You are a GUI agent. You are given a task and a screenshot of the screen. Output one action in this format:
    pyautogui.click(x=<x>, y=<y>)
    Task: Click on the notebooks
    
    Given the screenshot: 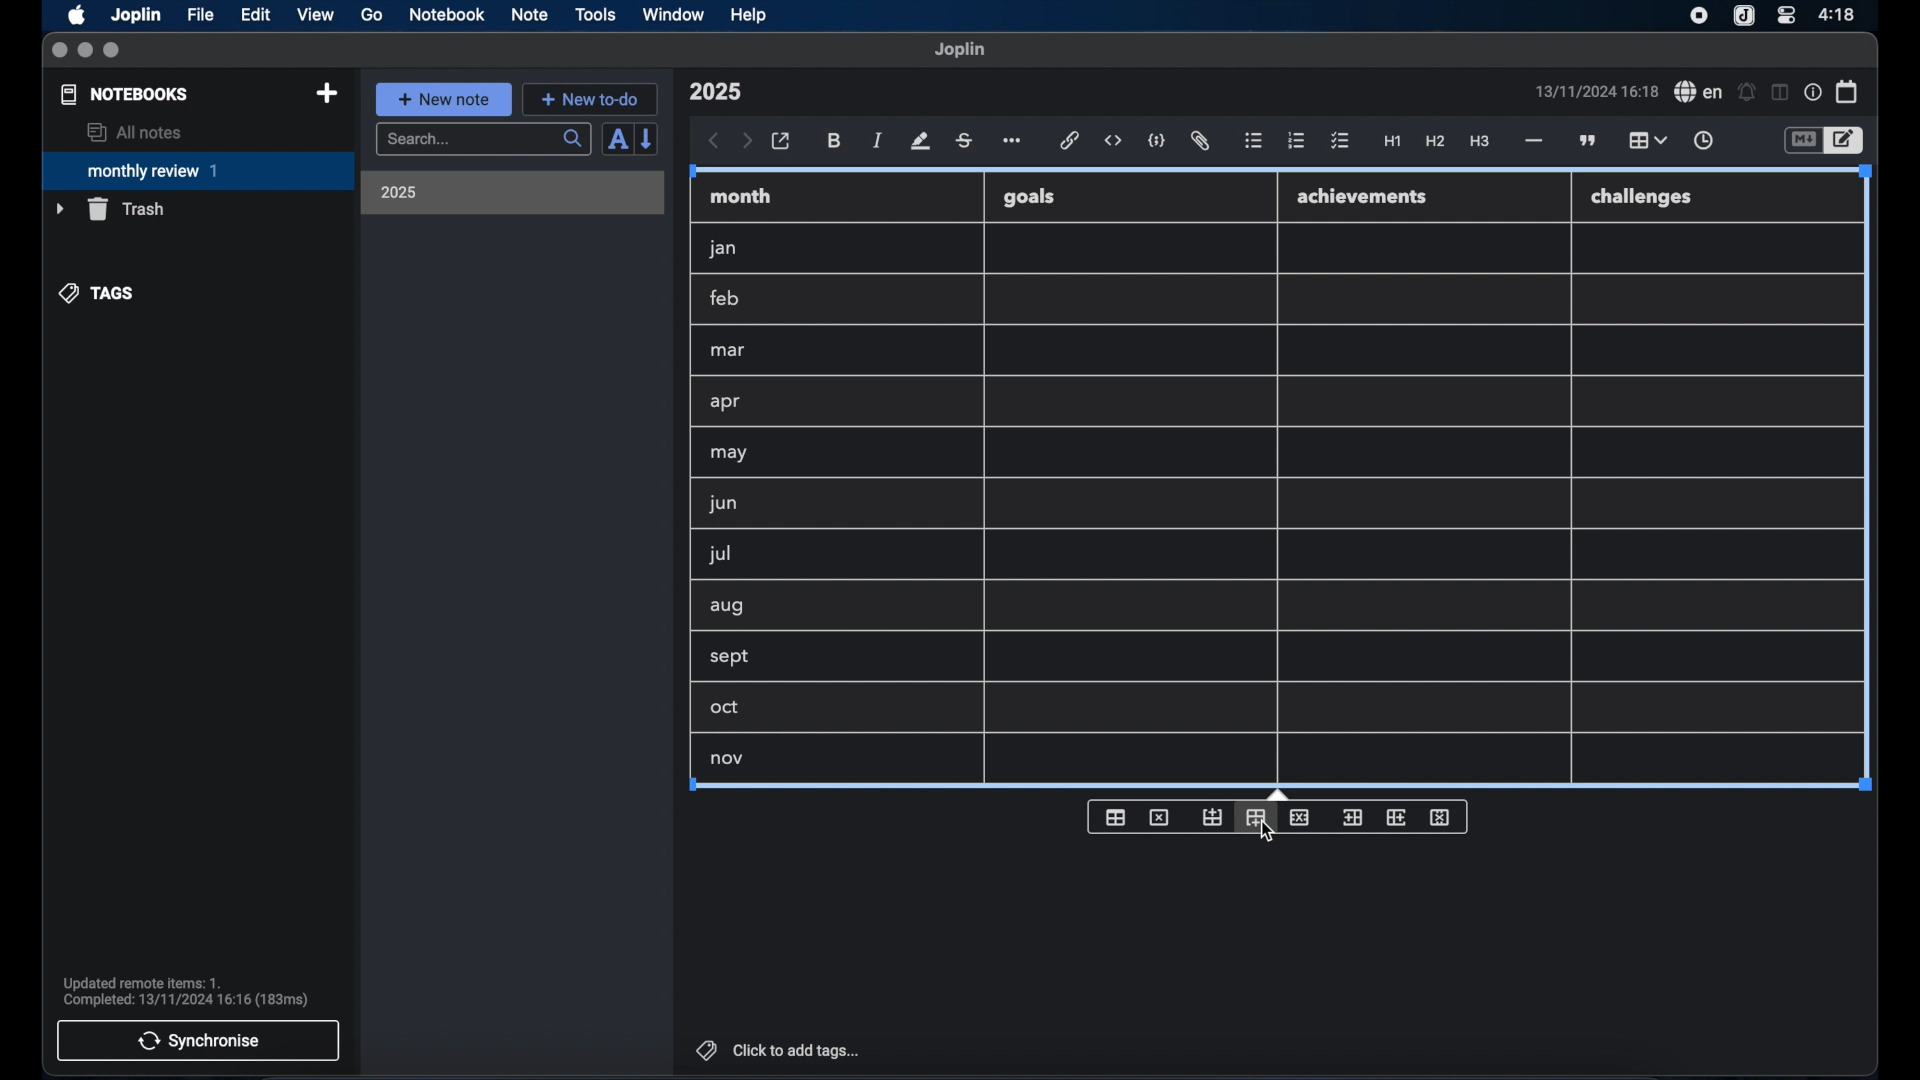 What is the action you would take?
    pyautogui.click(x=125, y=94)
    